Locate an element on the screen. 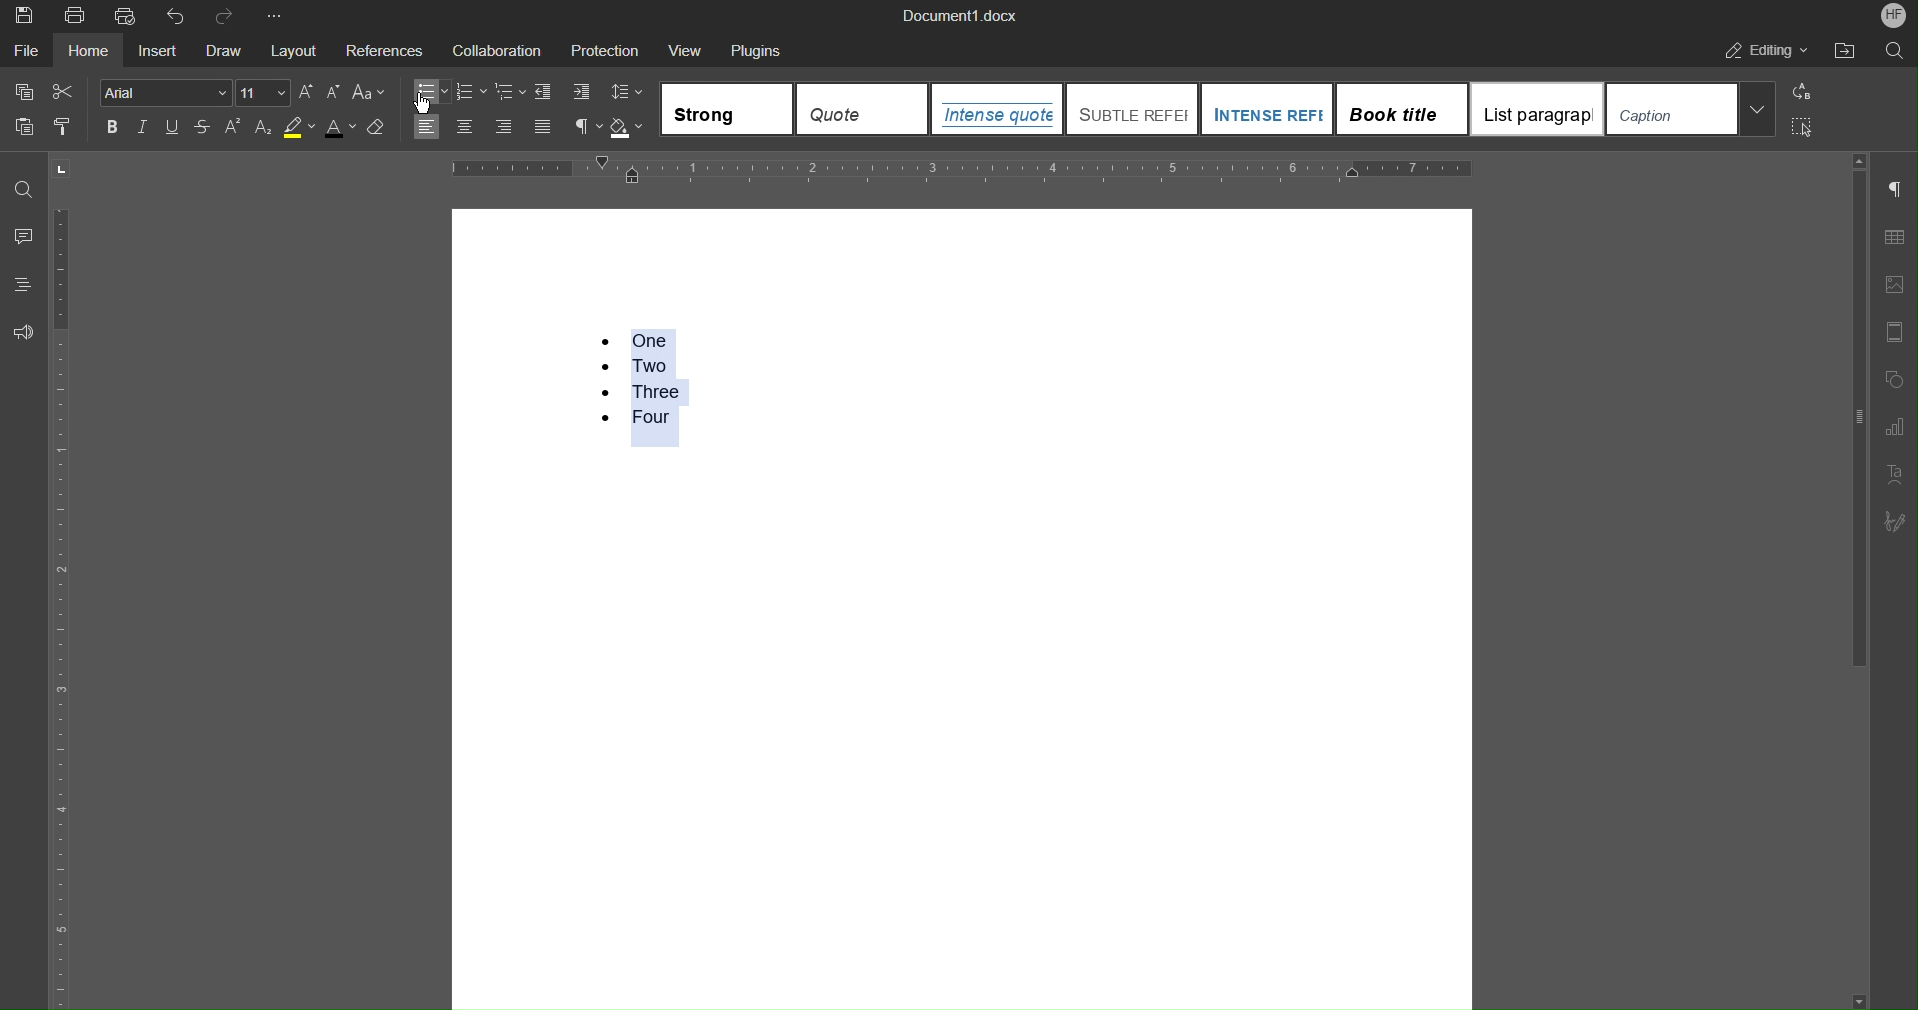 The image size is (1918, 1010). Headings is located at coordinates (22, 285).